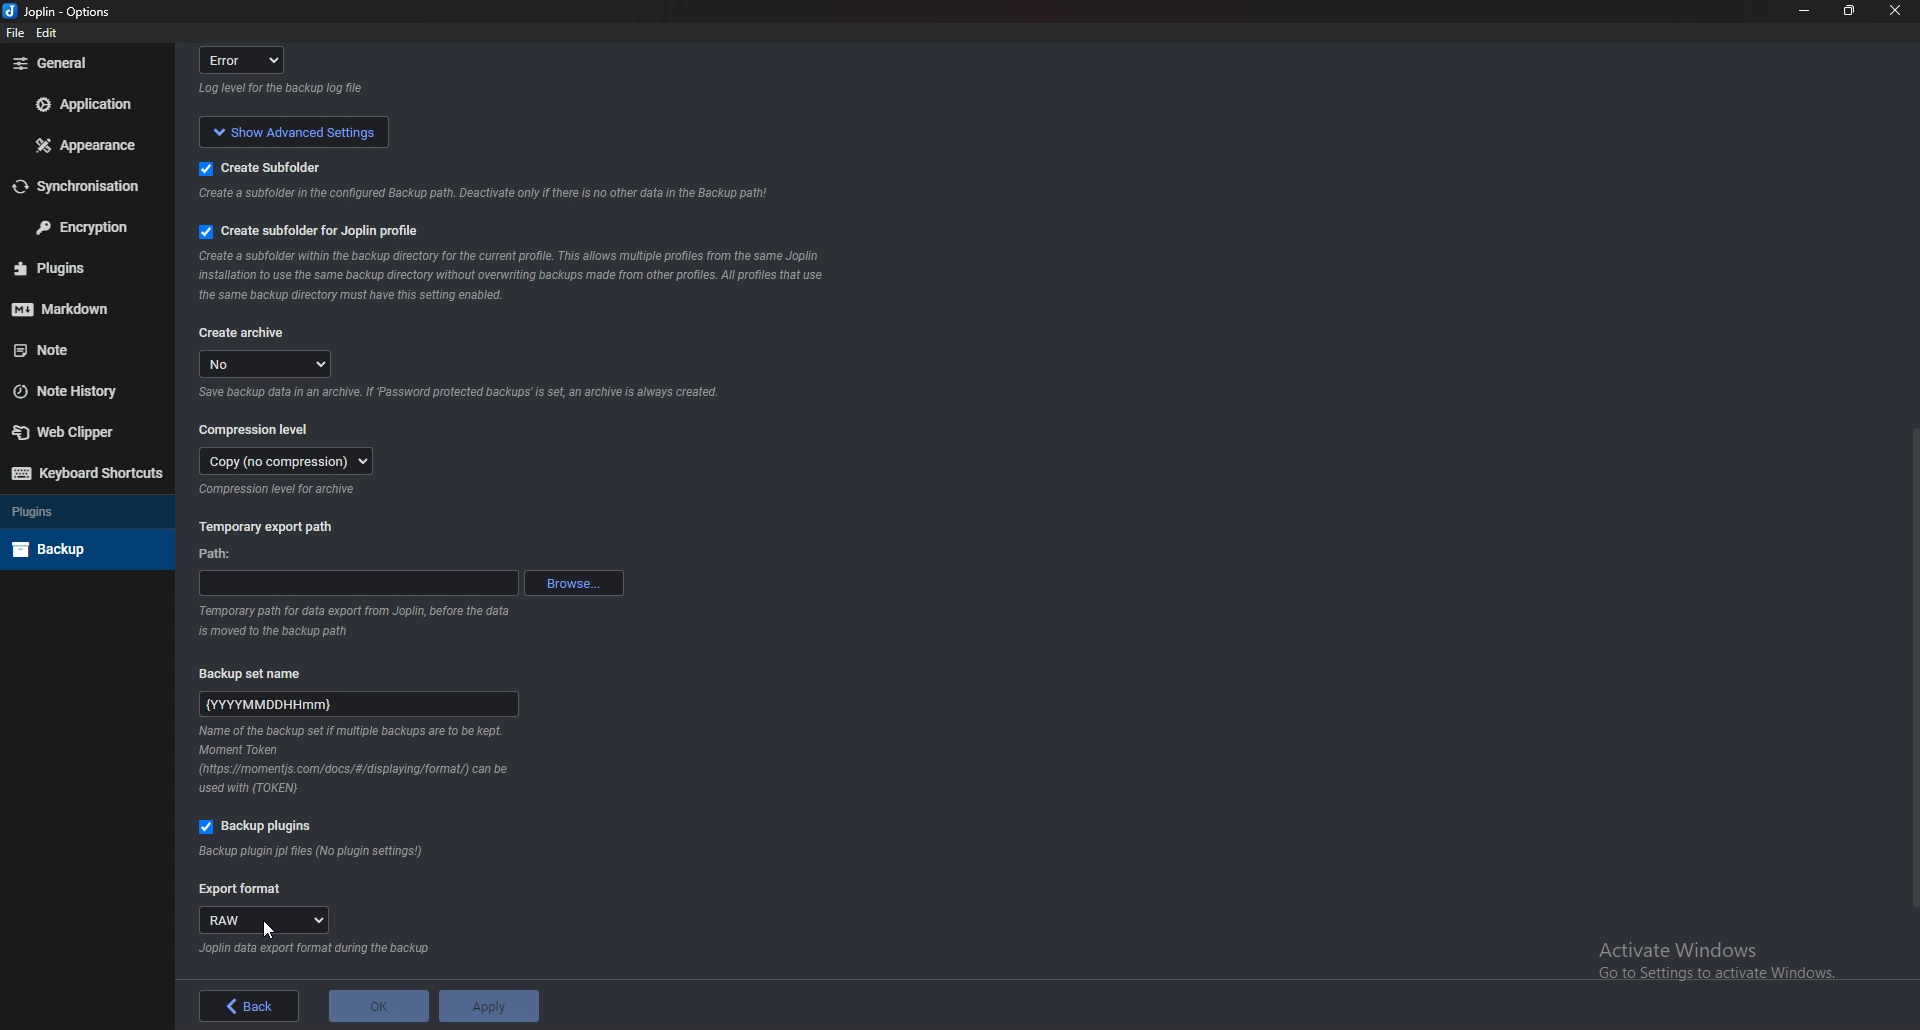 The height and width of the screenshot is (1030, 1920). Describe the element at coordinates (16, 34) in the screenshot. I see `file` at that location.